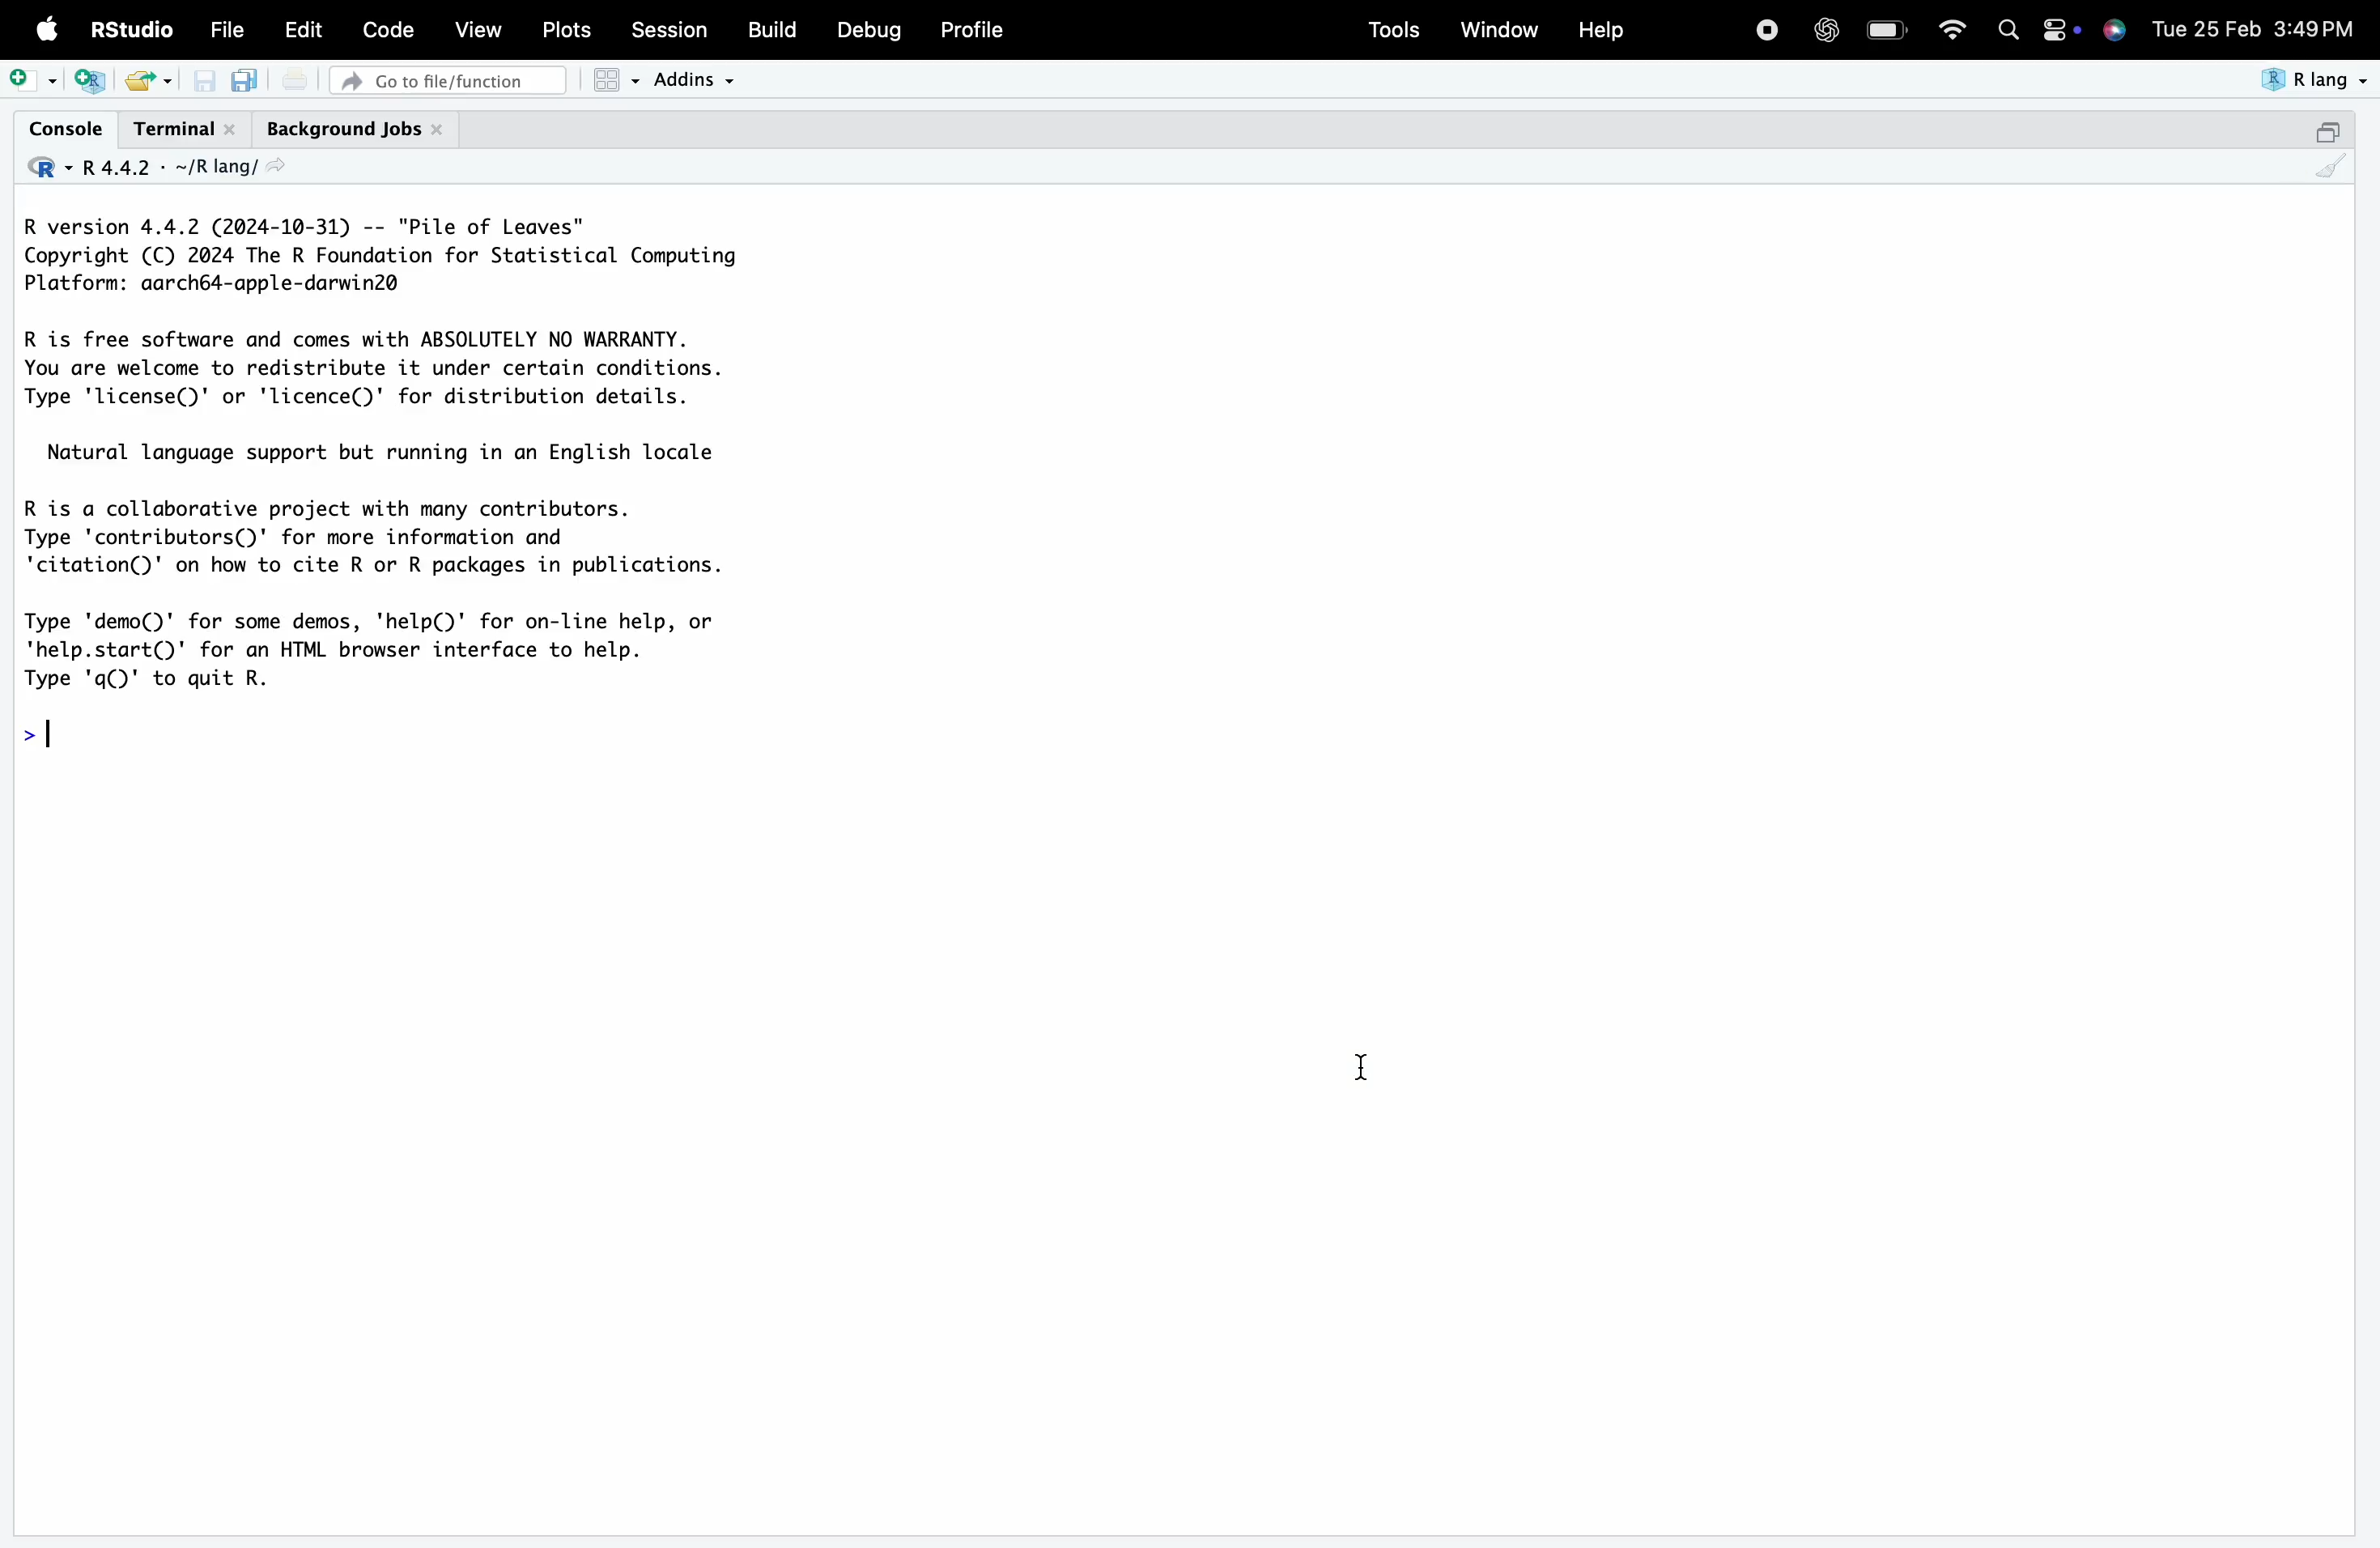 Image resolution: width=2380 pixels, height=1548 pixels. What do you see at coordinates (407, 484) in the screenshot?
I see `R version 4.4.2 (2024-10-31) -- "Pile of Leaves"

Copyright (C) 2024 The R Foundation for Statistical Computing

Platform: aarch64-apple-darwin2@

R is free software and comes with ABSOLUTELY NO WARRANTY.

You are welcome to redistribute it under certain conditions.

Type 'license()' or 'licence()' for distribution details.
Natural language support but running in an English locale

R is a collaborative project with many contributors.

Type 'contributors()' for more information and

'citation()' on how to cite R or R packages in publications.

Type 'demo()' for some demos, 'help()' for on-line help, or

'help.start()' for an HTML browser interface to help.

Type 'q()' to quit R.

>|` at bounding box center [407, 484].